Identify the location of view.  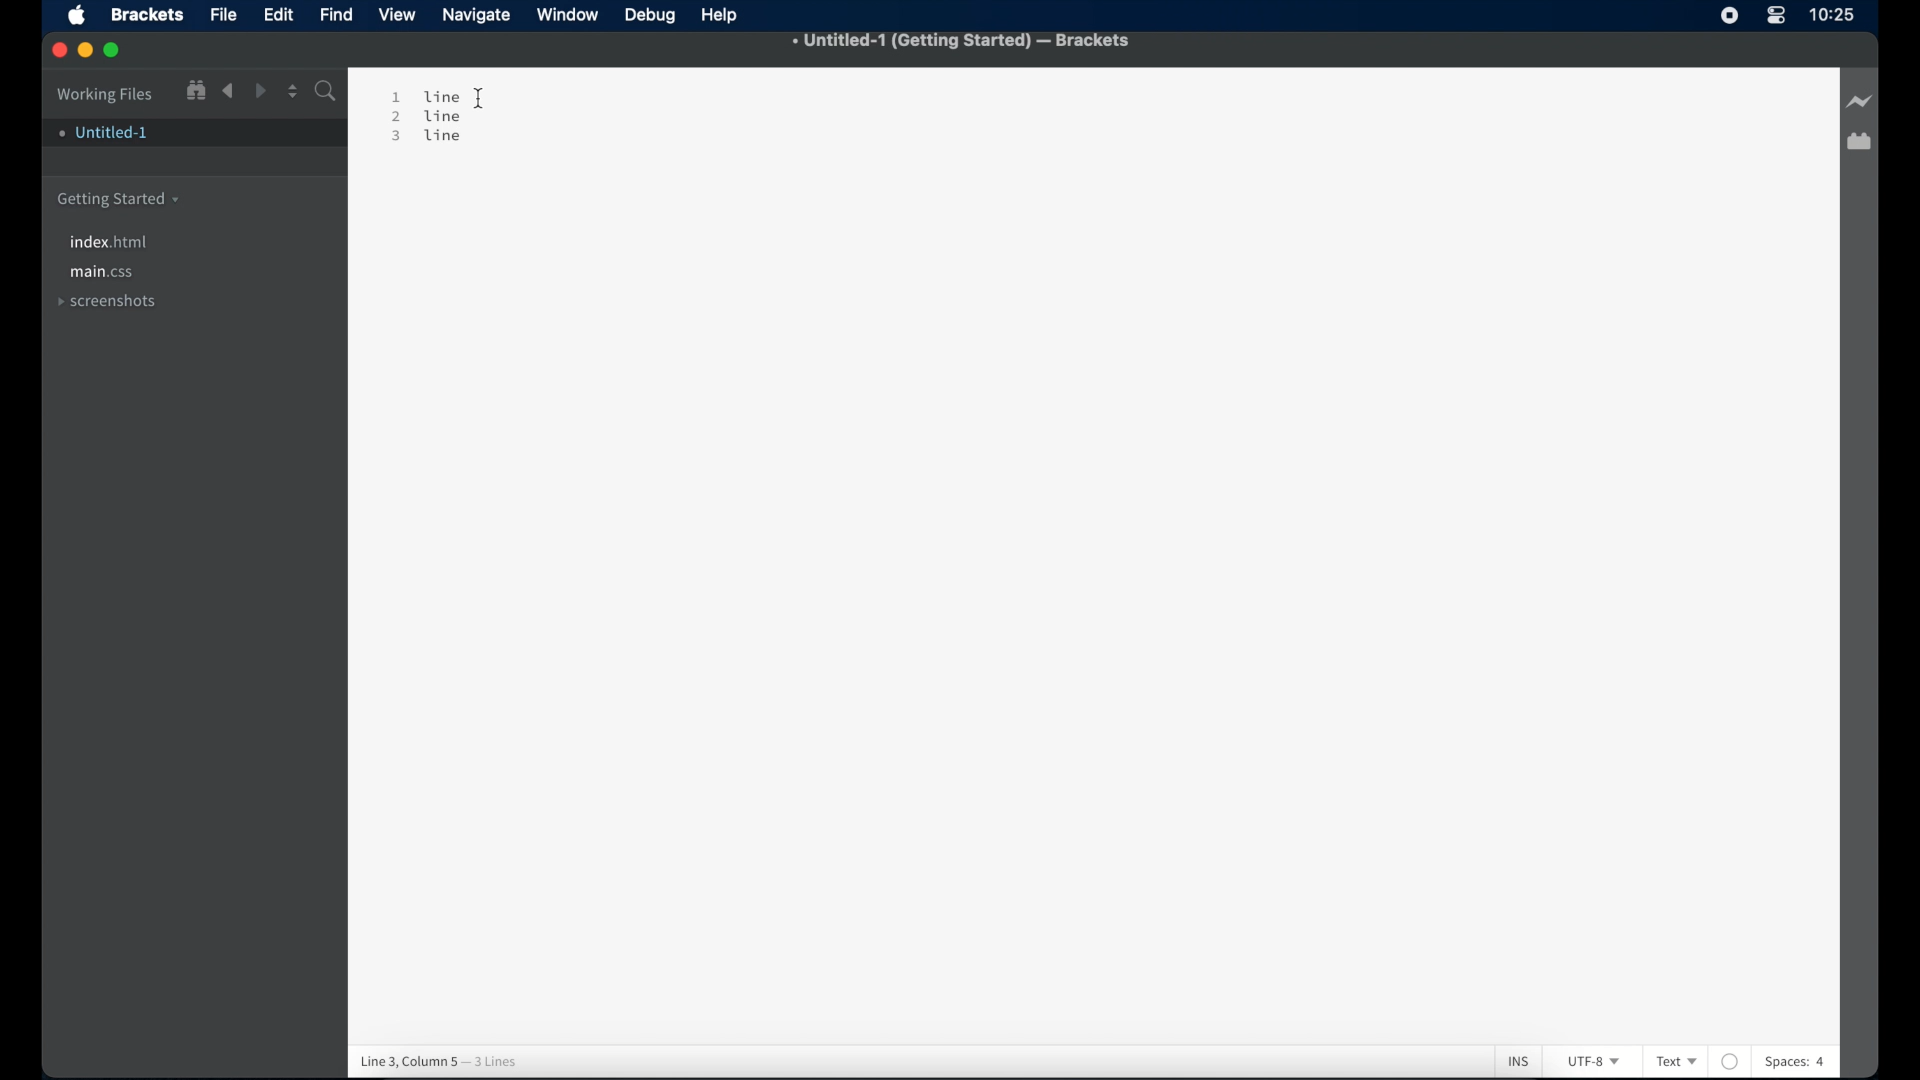
(399, 14).